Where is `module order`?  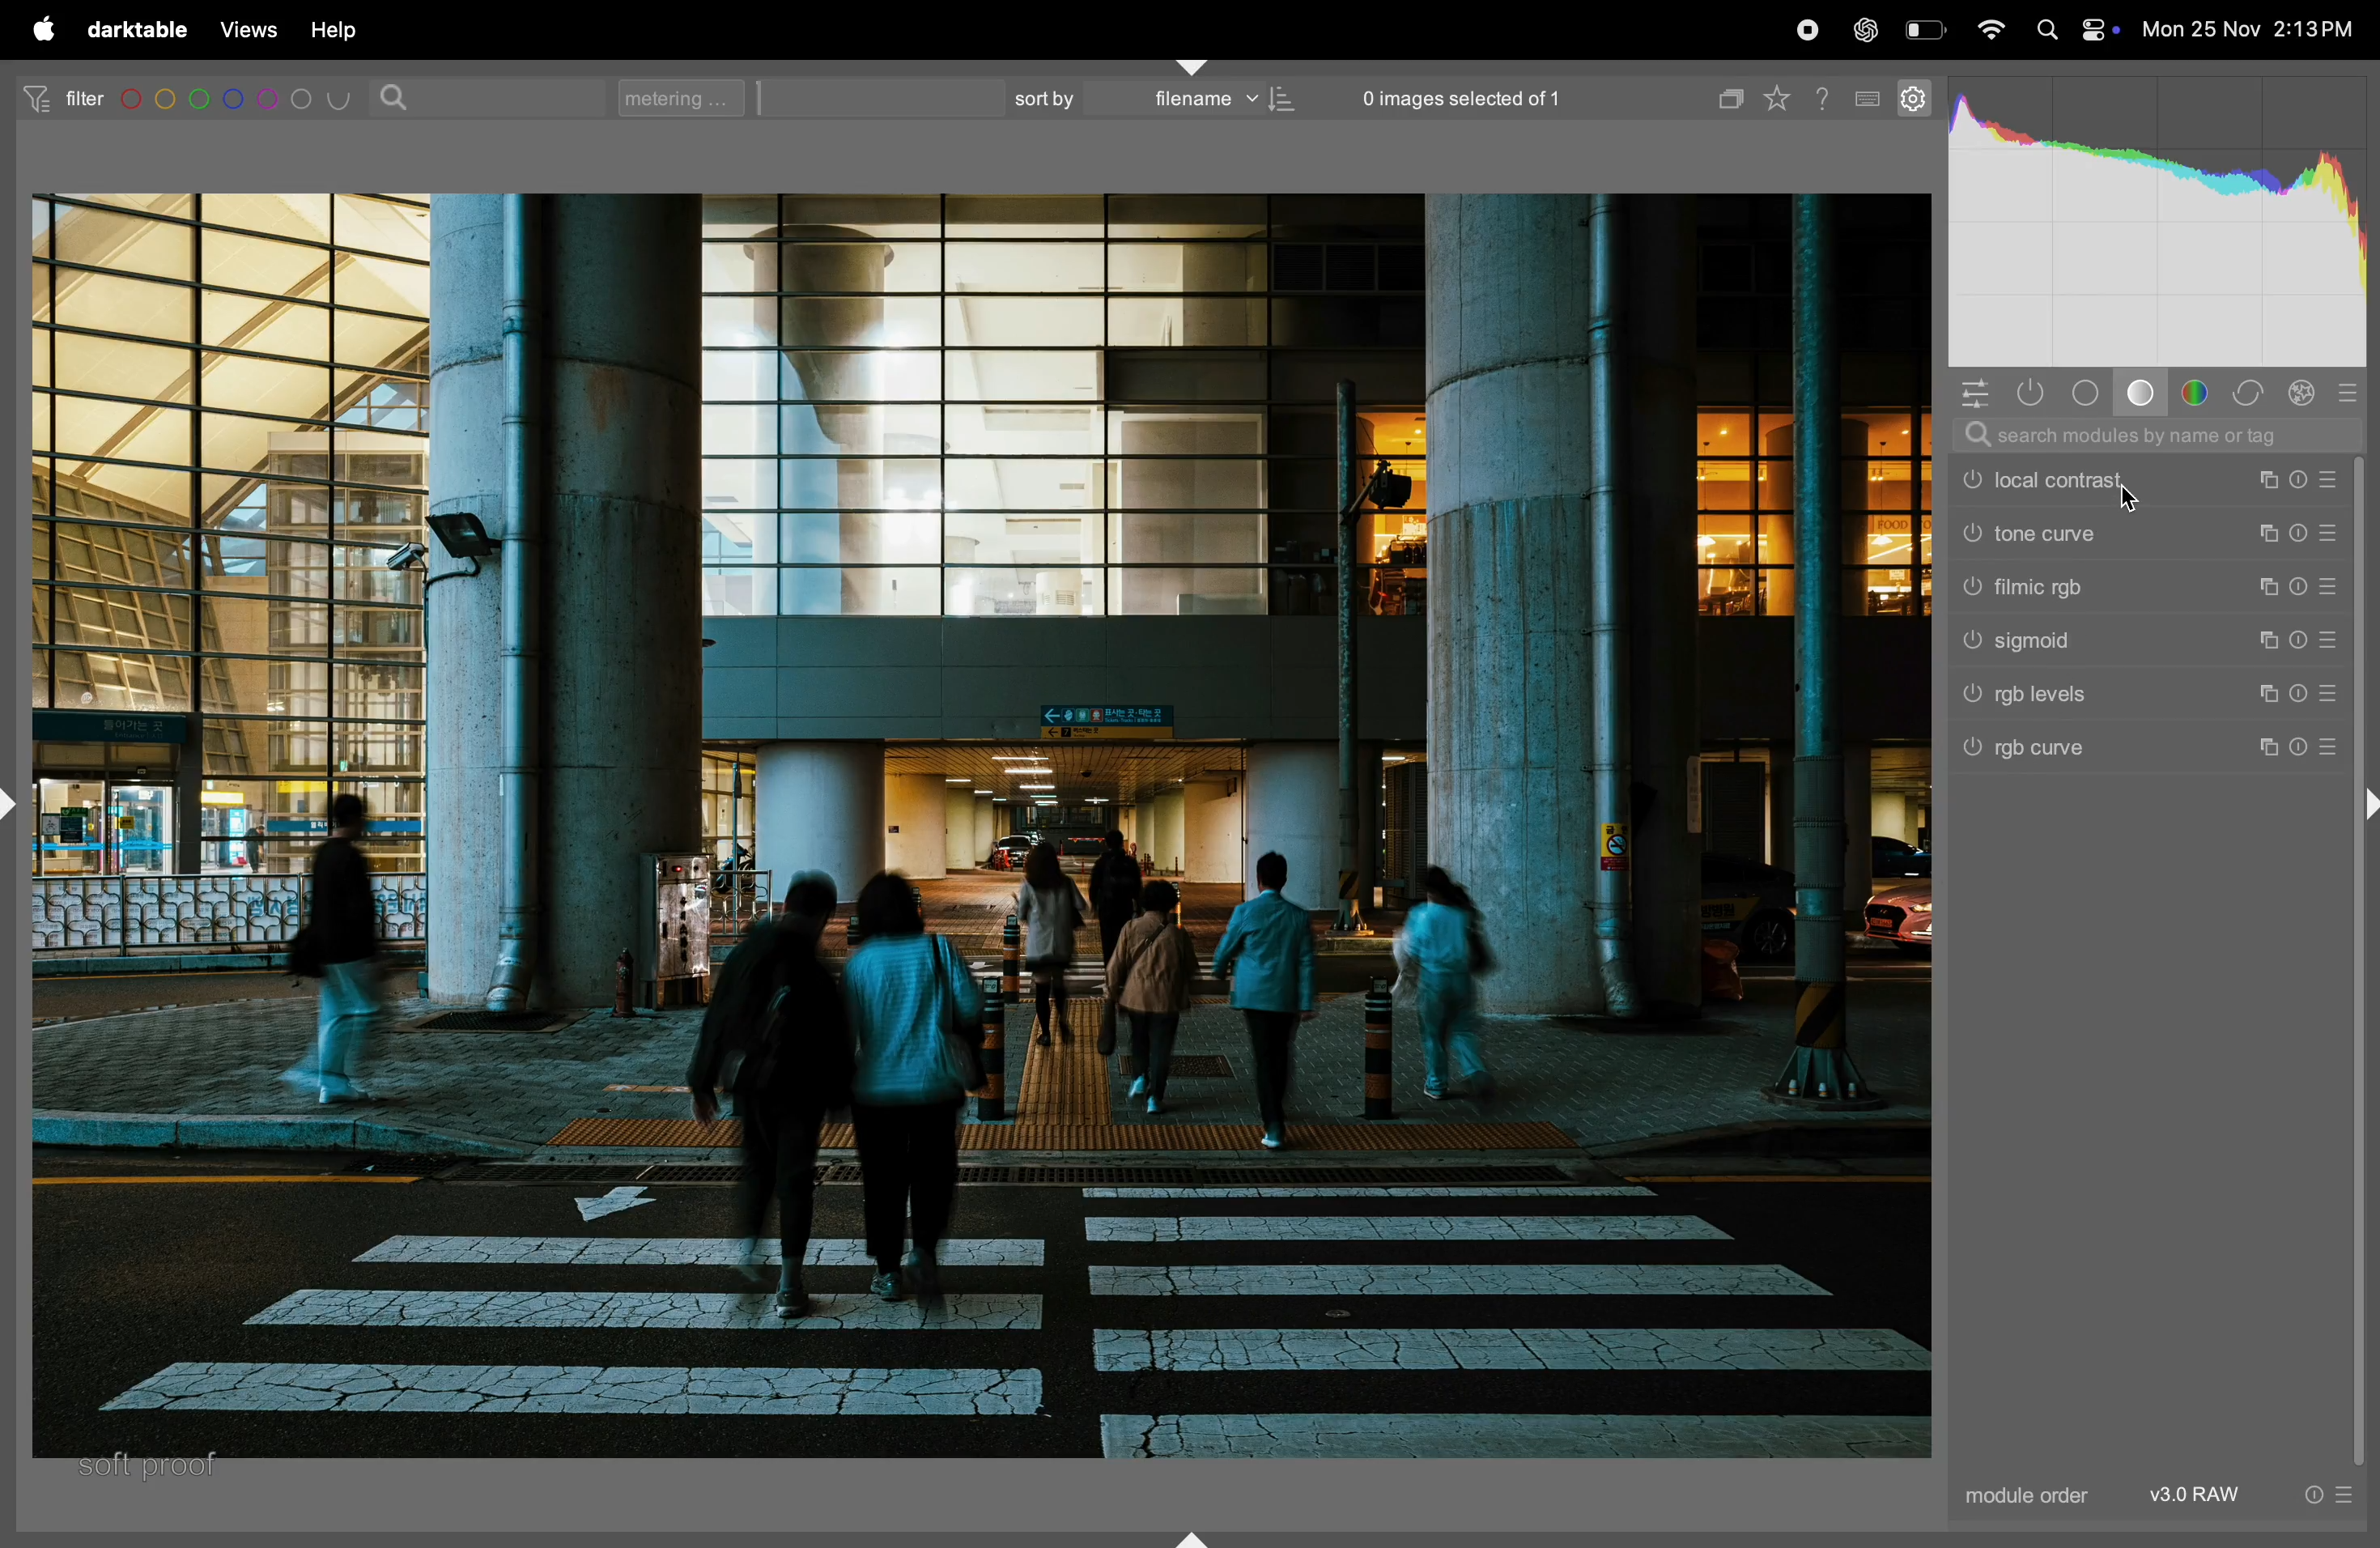
module order is located at coordinates (2029, 1496).